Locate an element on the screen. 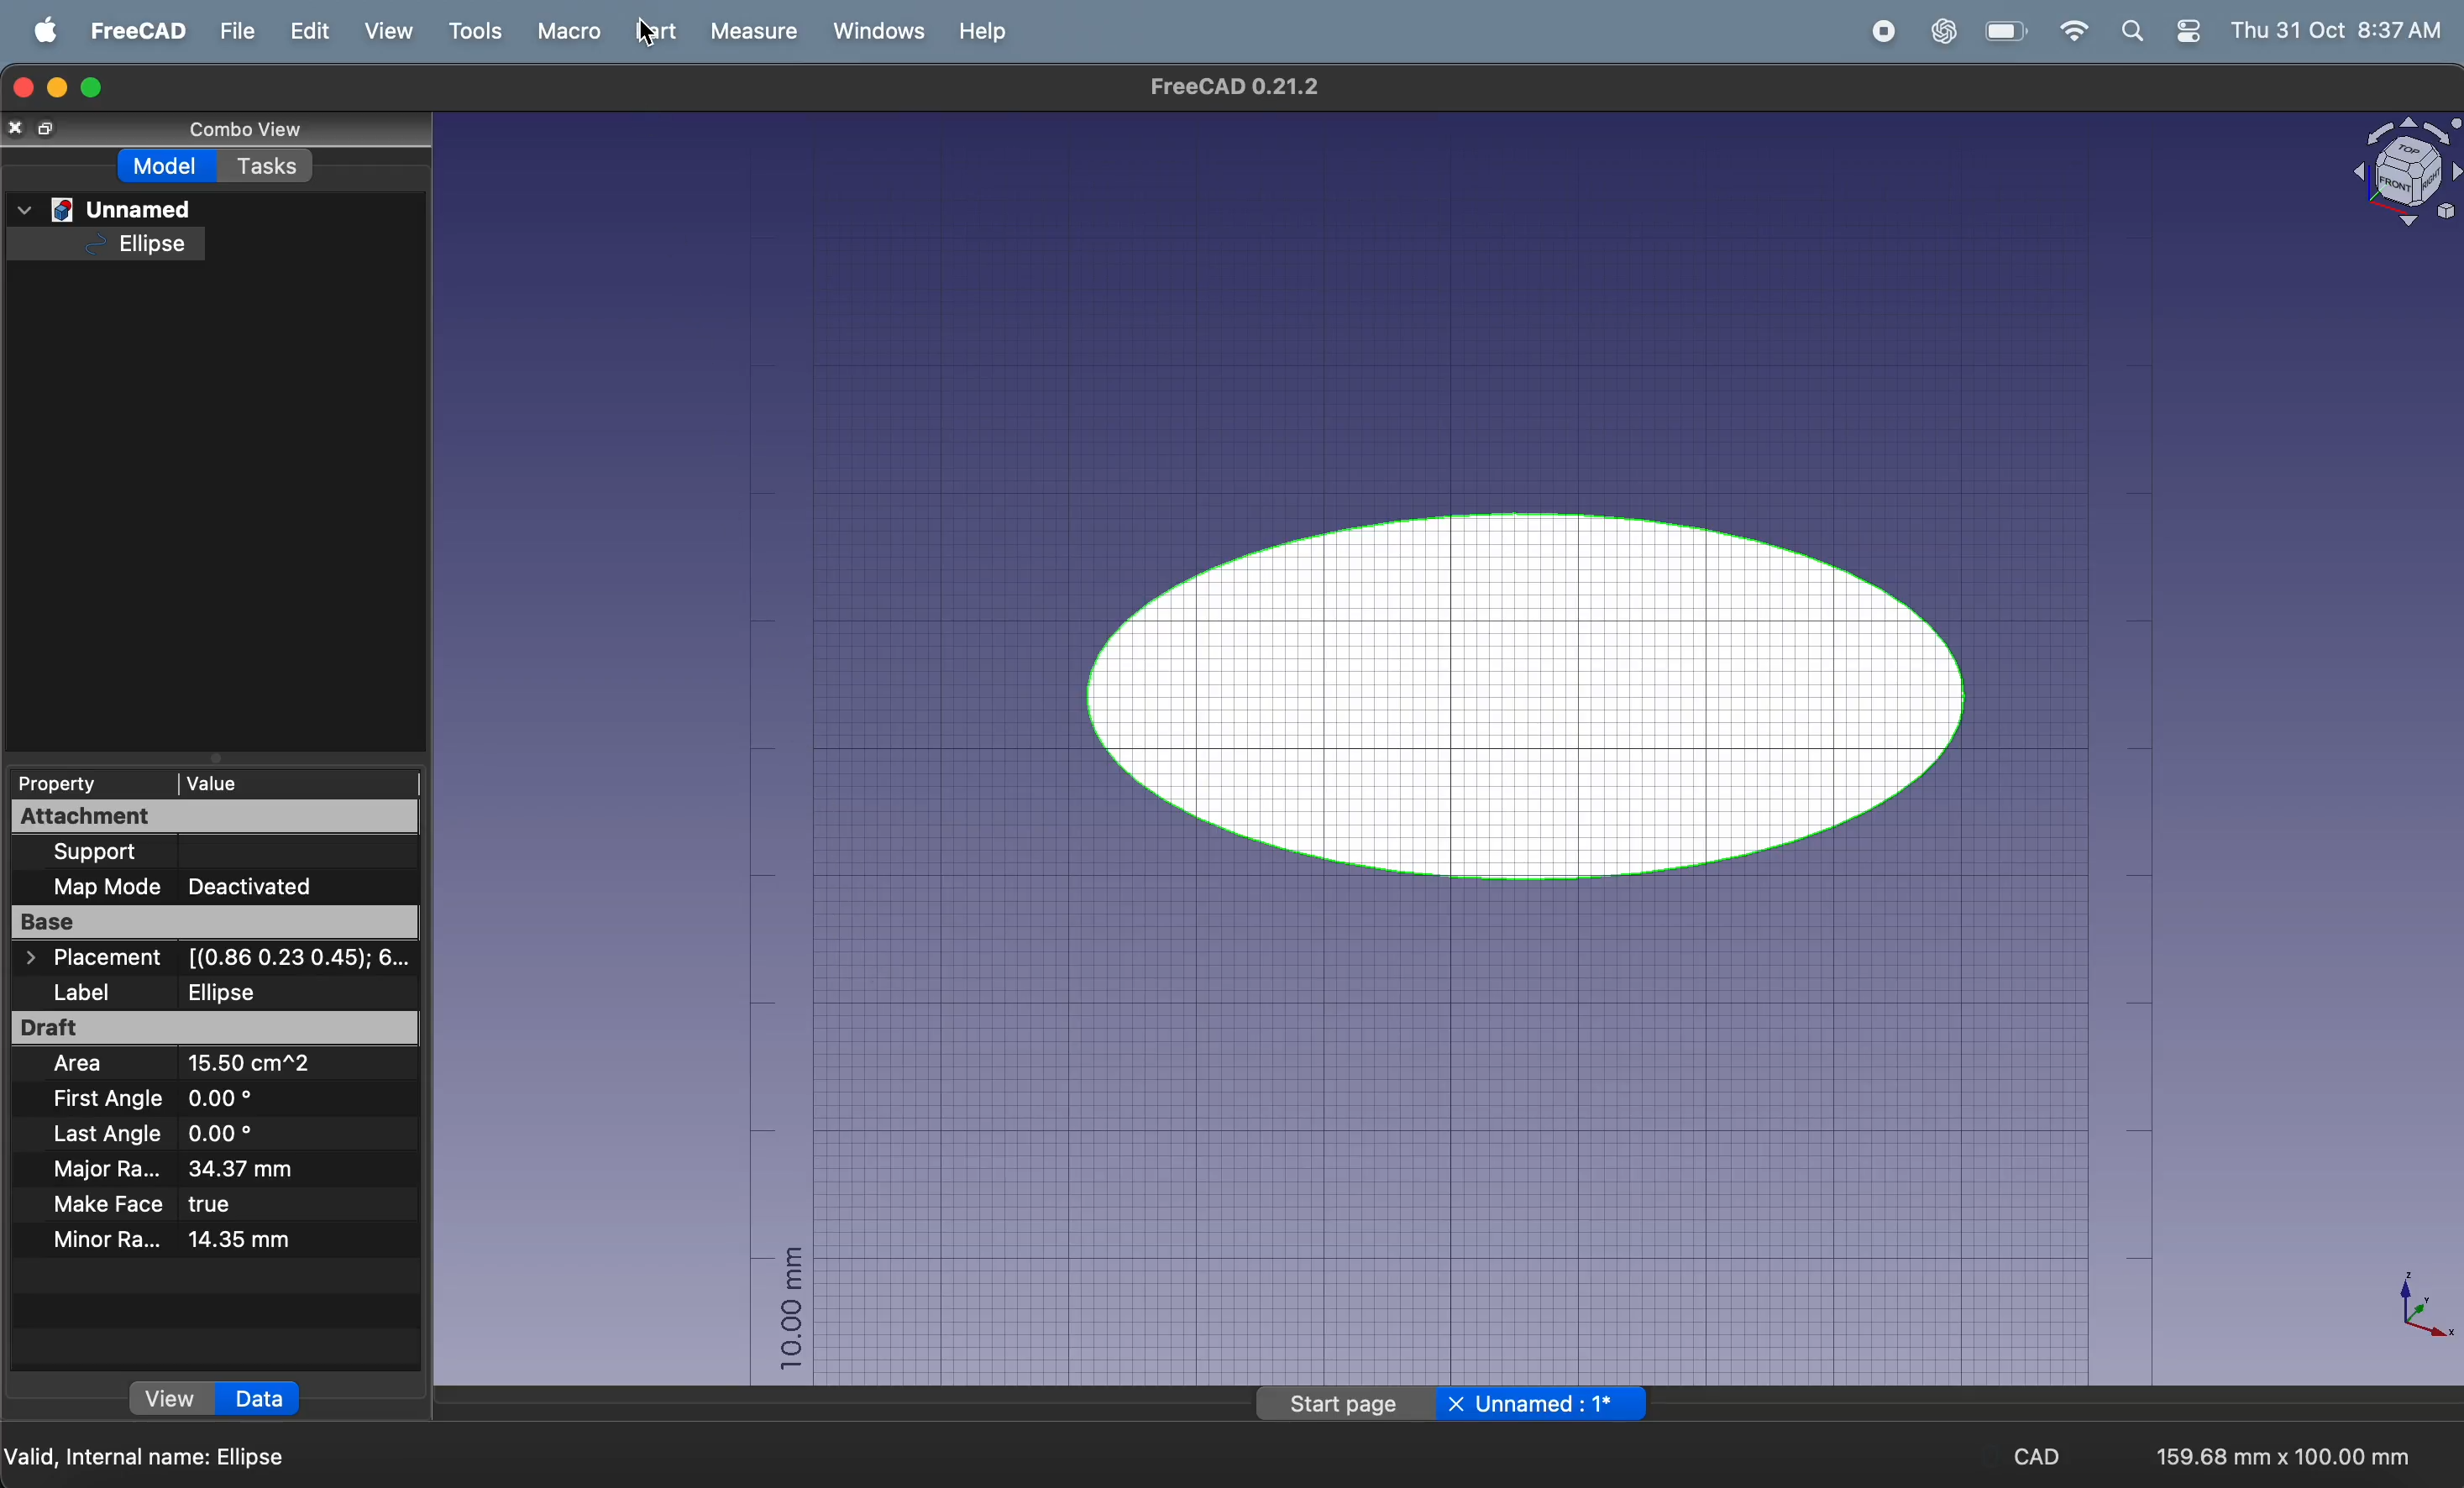 The height and width of the screenshot is (1488, 2464). base is located at coordinates (219, 924).